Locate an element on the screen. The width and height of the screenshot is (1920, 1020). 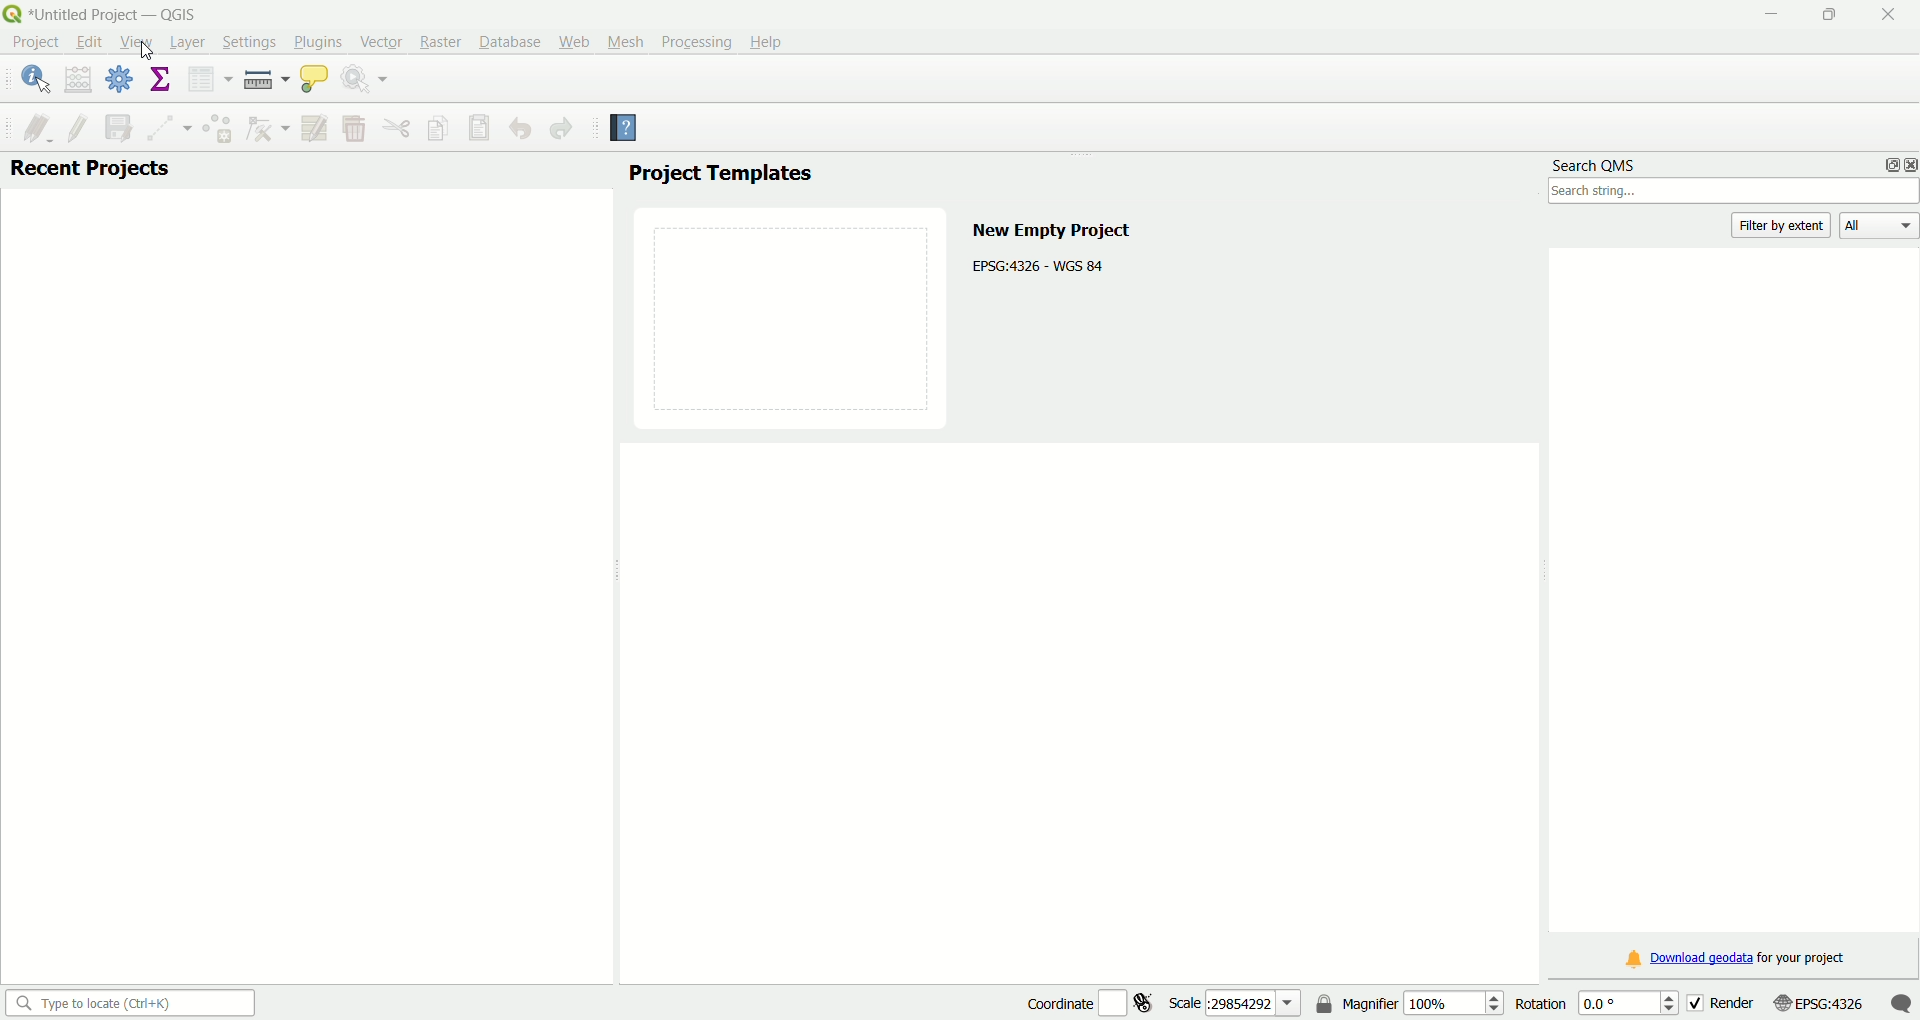
open field calculator is located at coordinates (79, 79).